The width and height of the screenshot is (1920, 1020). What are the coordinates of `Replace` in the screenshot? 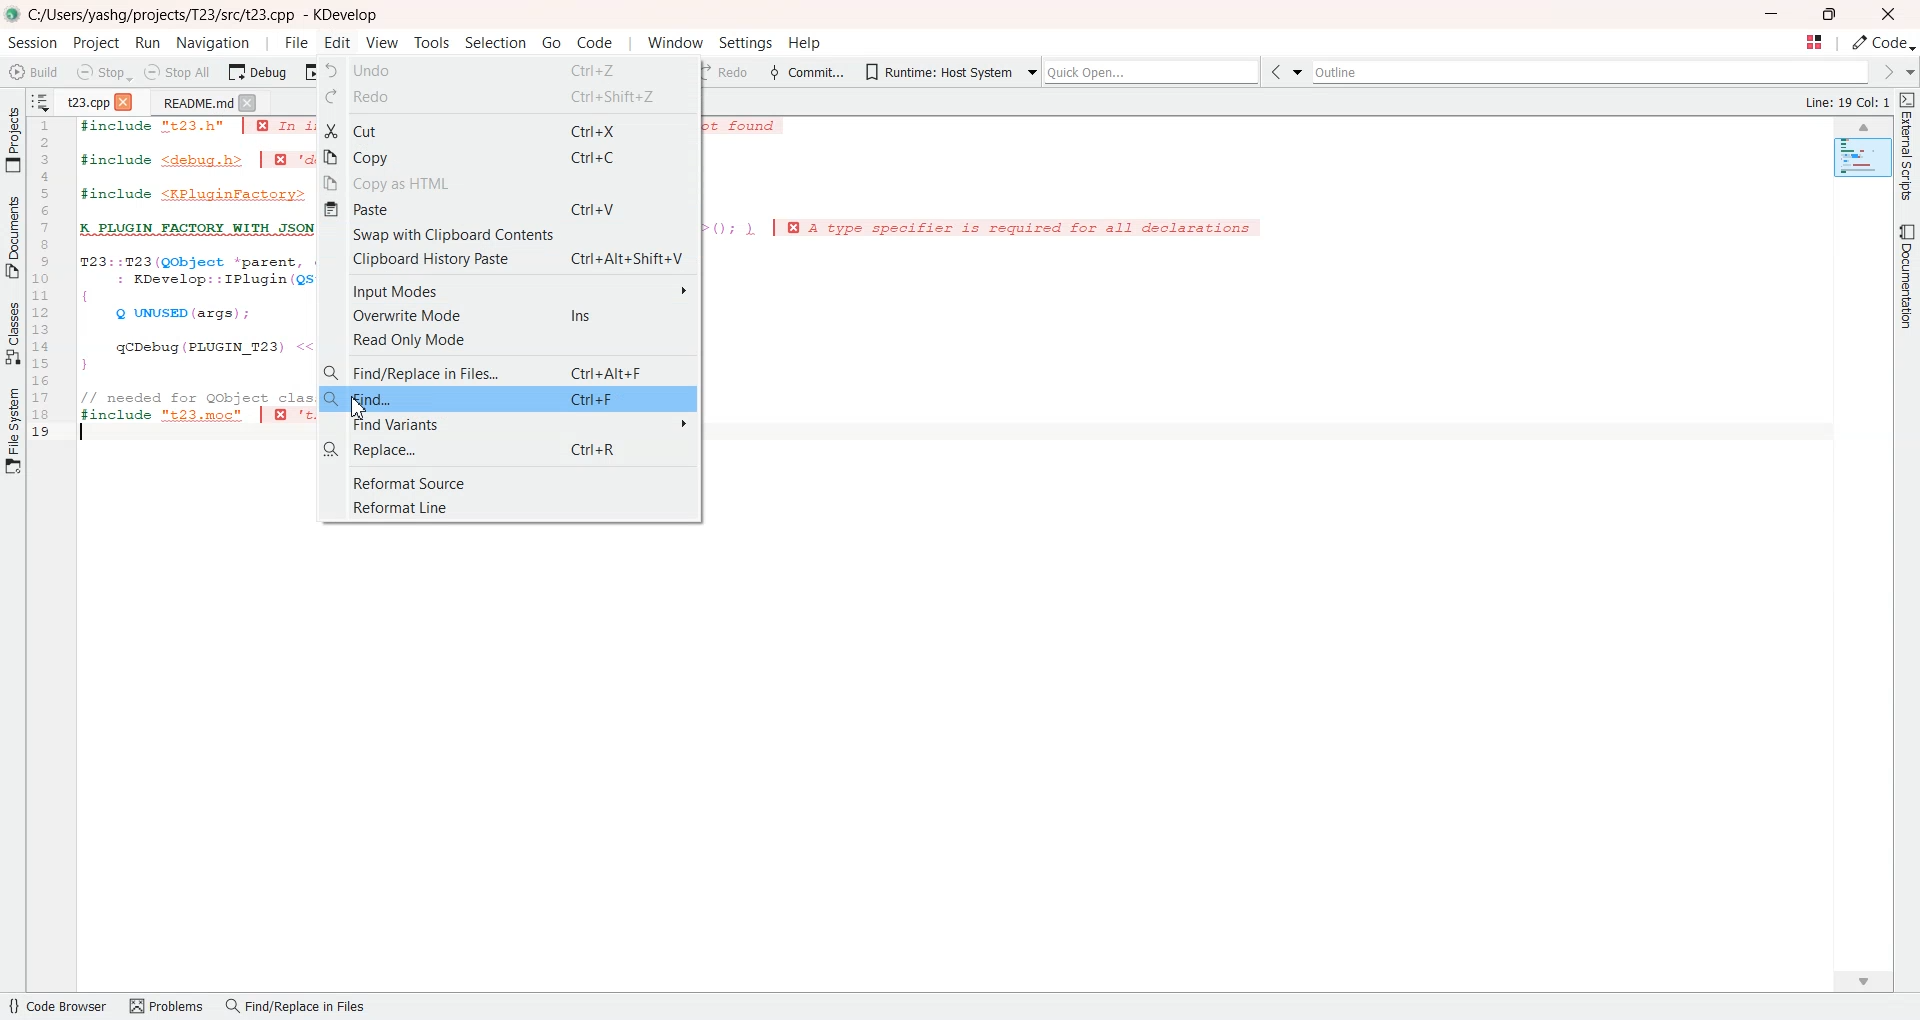 It's located at (510, 452).